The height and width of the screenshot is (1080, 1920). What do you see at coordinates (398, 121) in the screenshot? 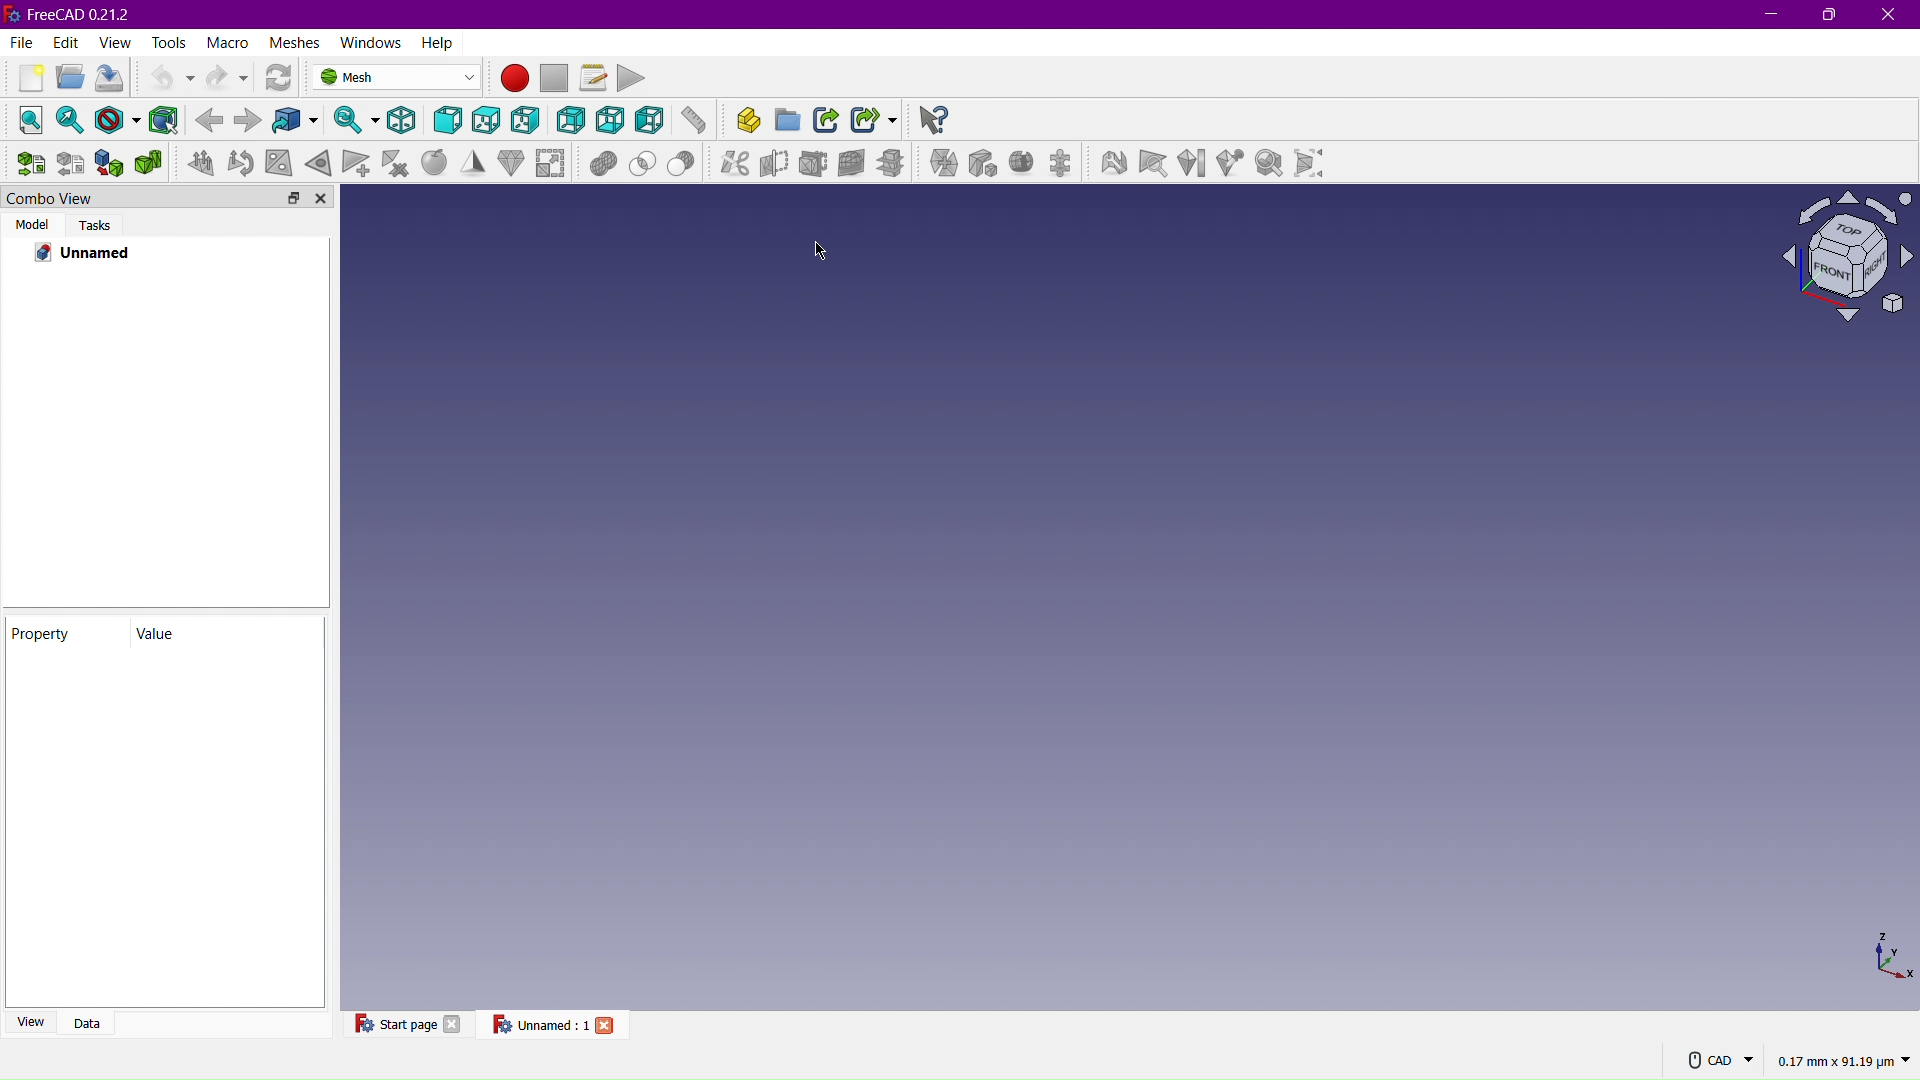
I see `Isometric` at bounding box center [398, 121].